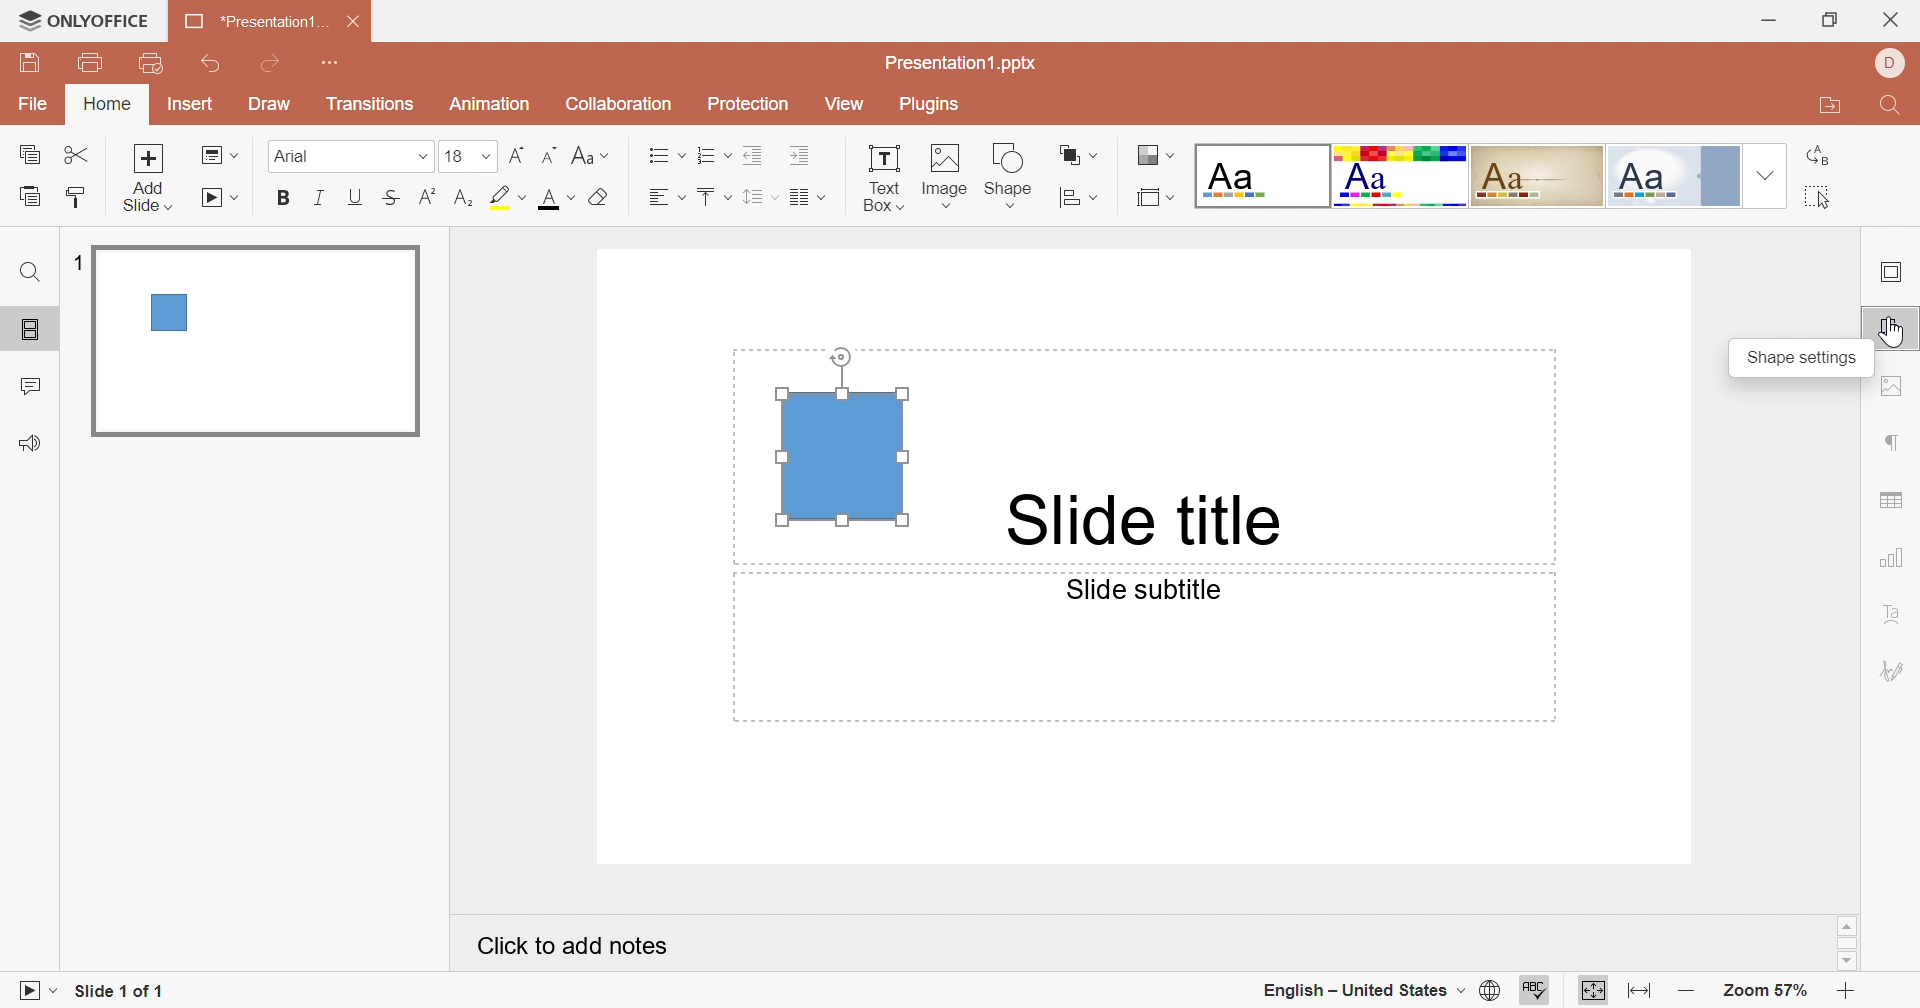 The height and width of the screenshot is (1008, 1920). What do you see at coordinates (1357, 989) in the screenshot?
I see `English - United States` at bounding box center [1357, 989].